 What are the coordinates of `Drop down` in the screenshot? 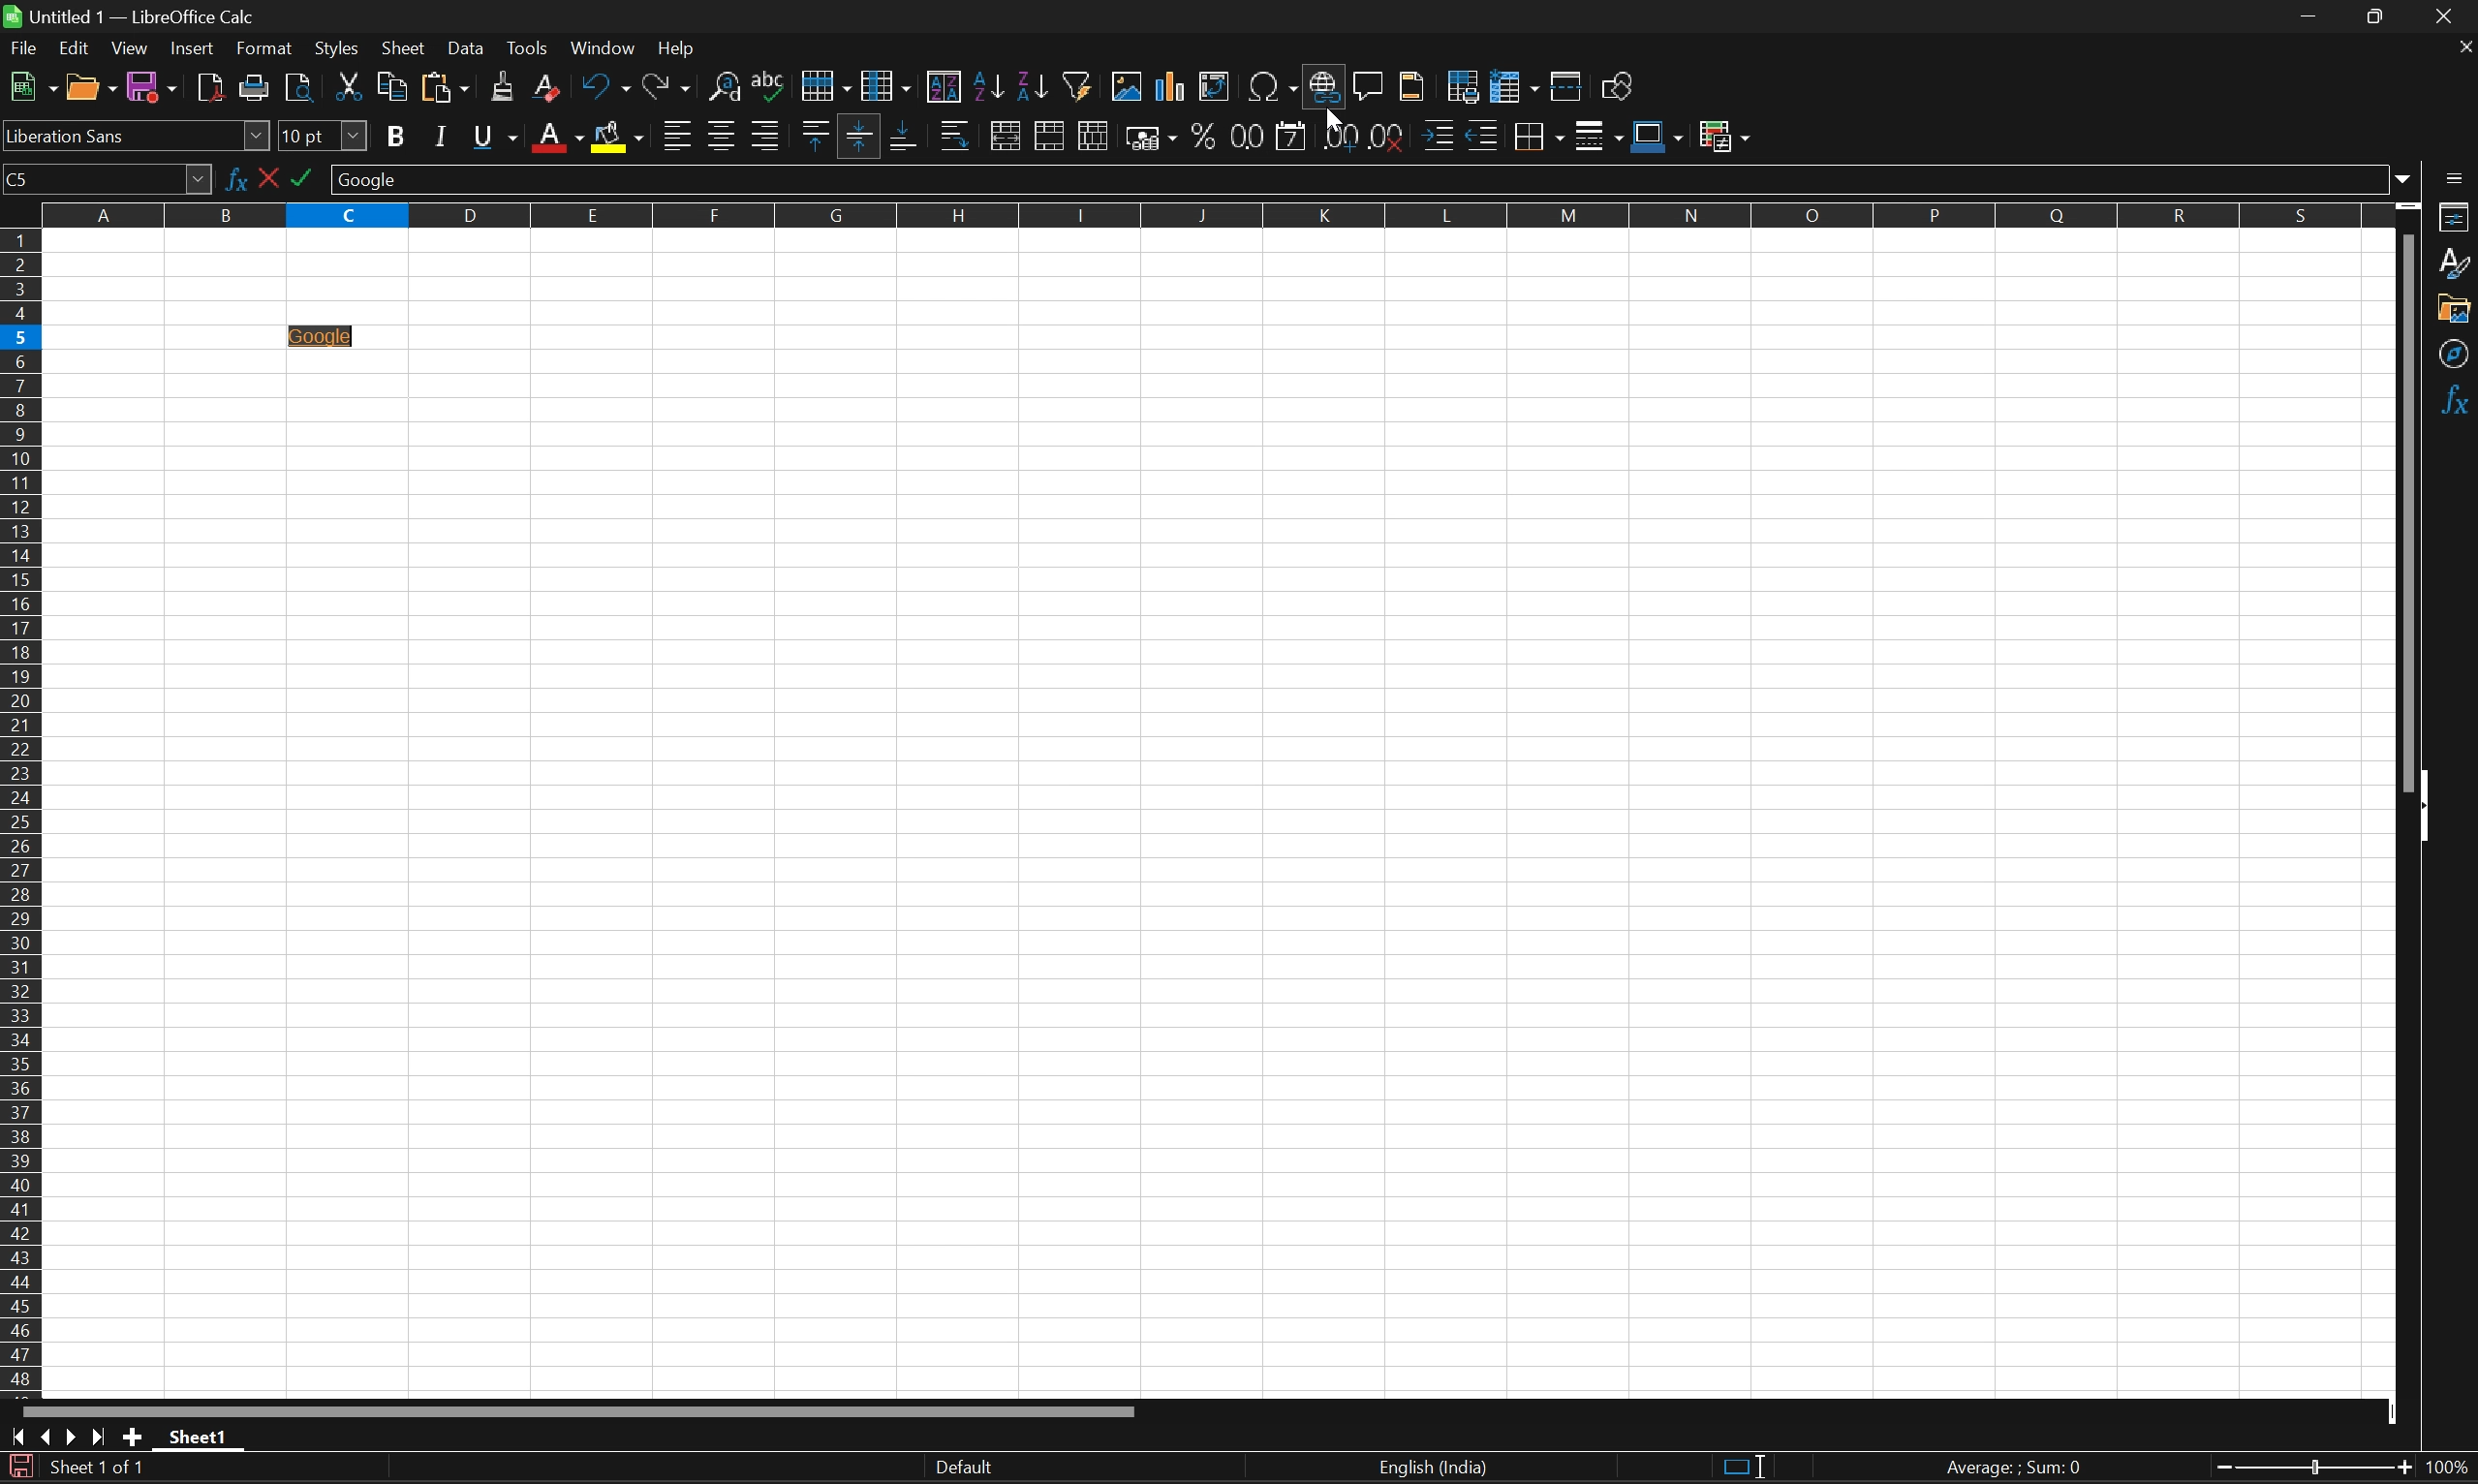 It's located at (2404, 176).